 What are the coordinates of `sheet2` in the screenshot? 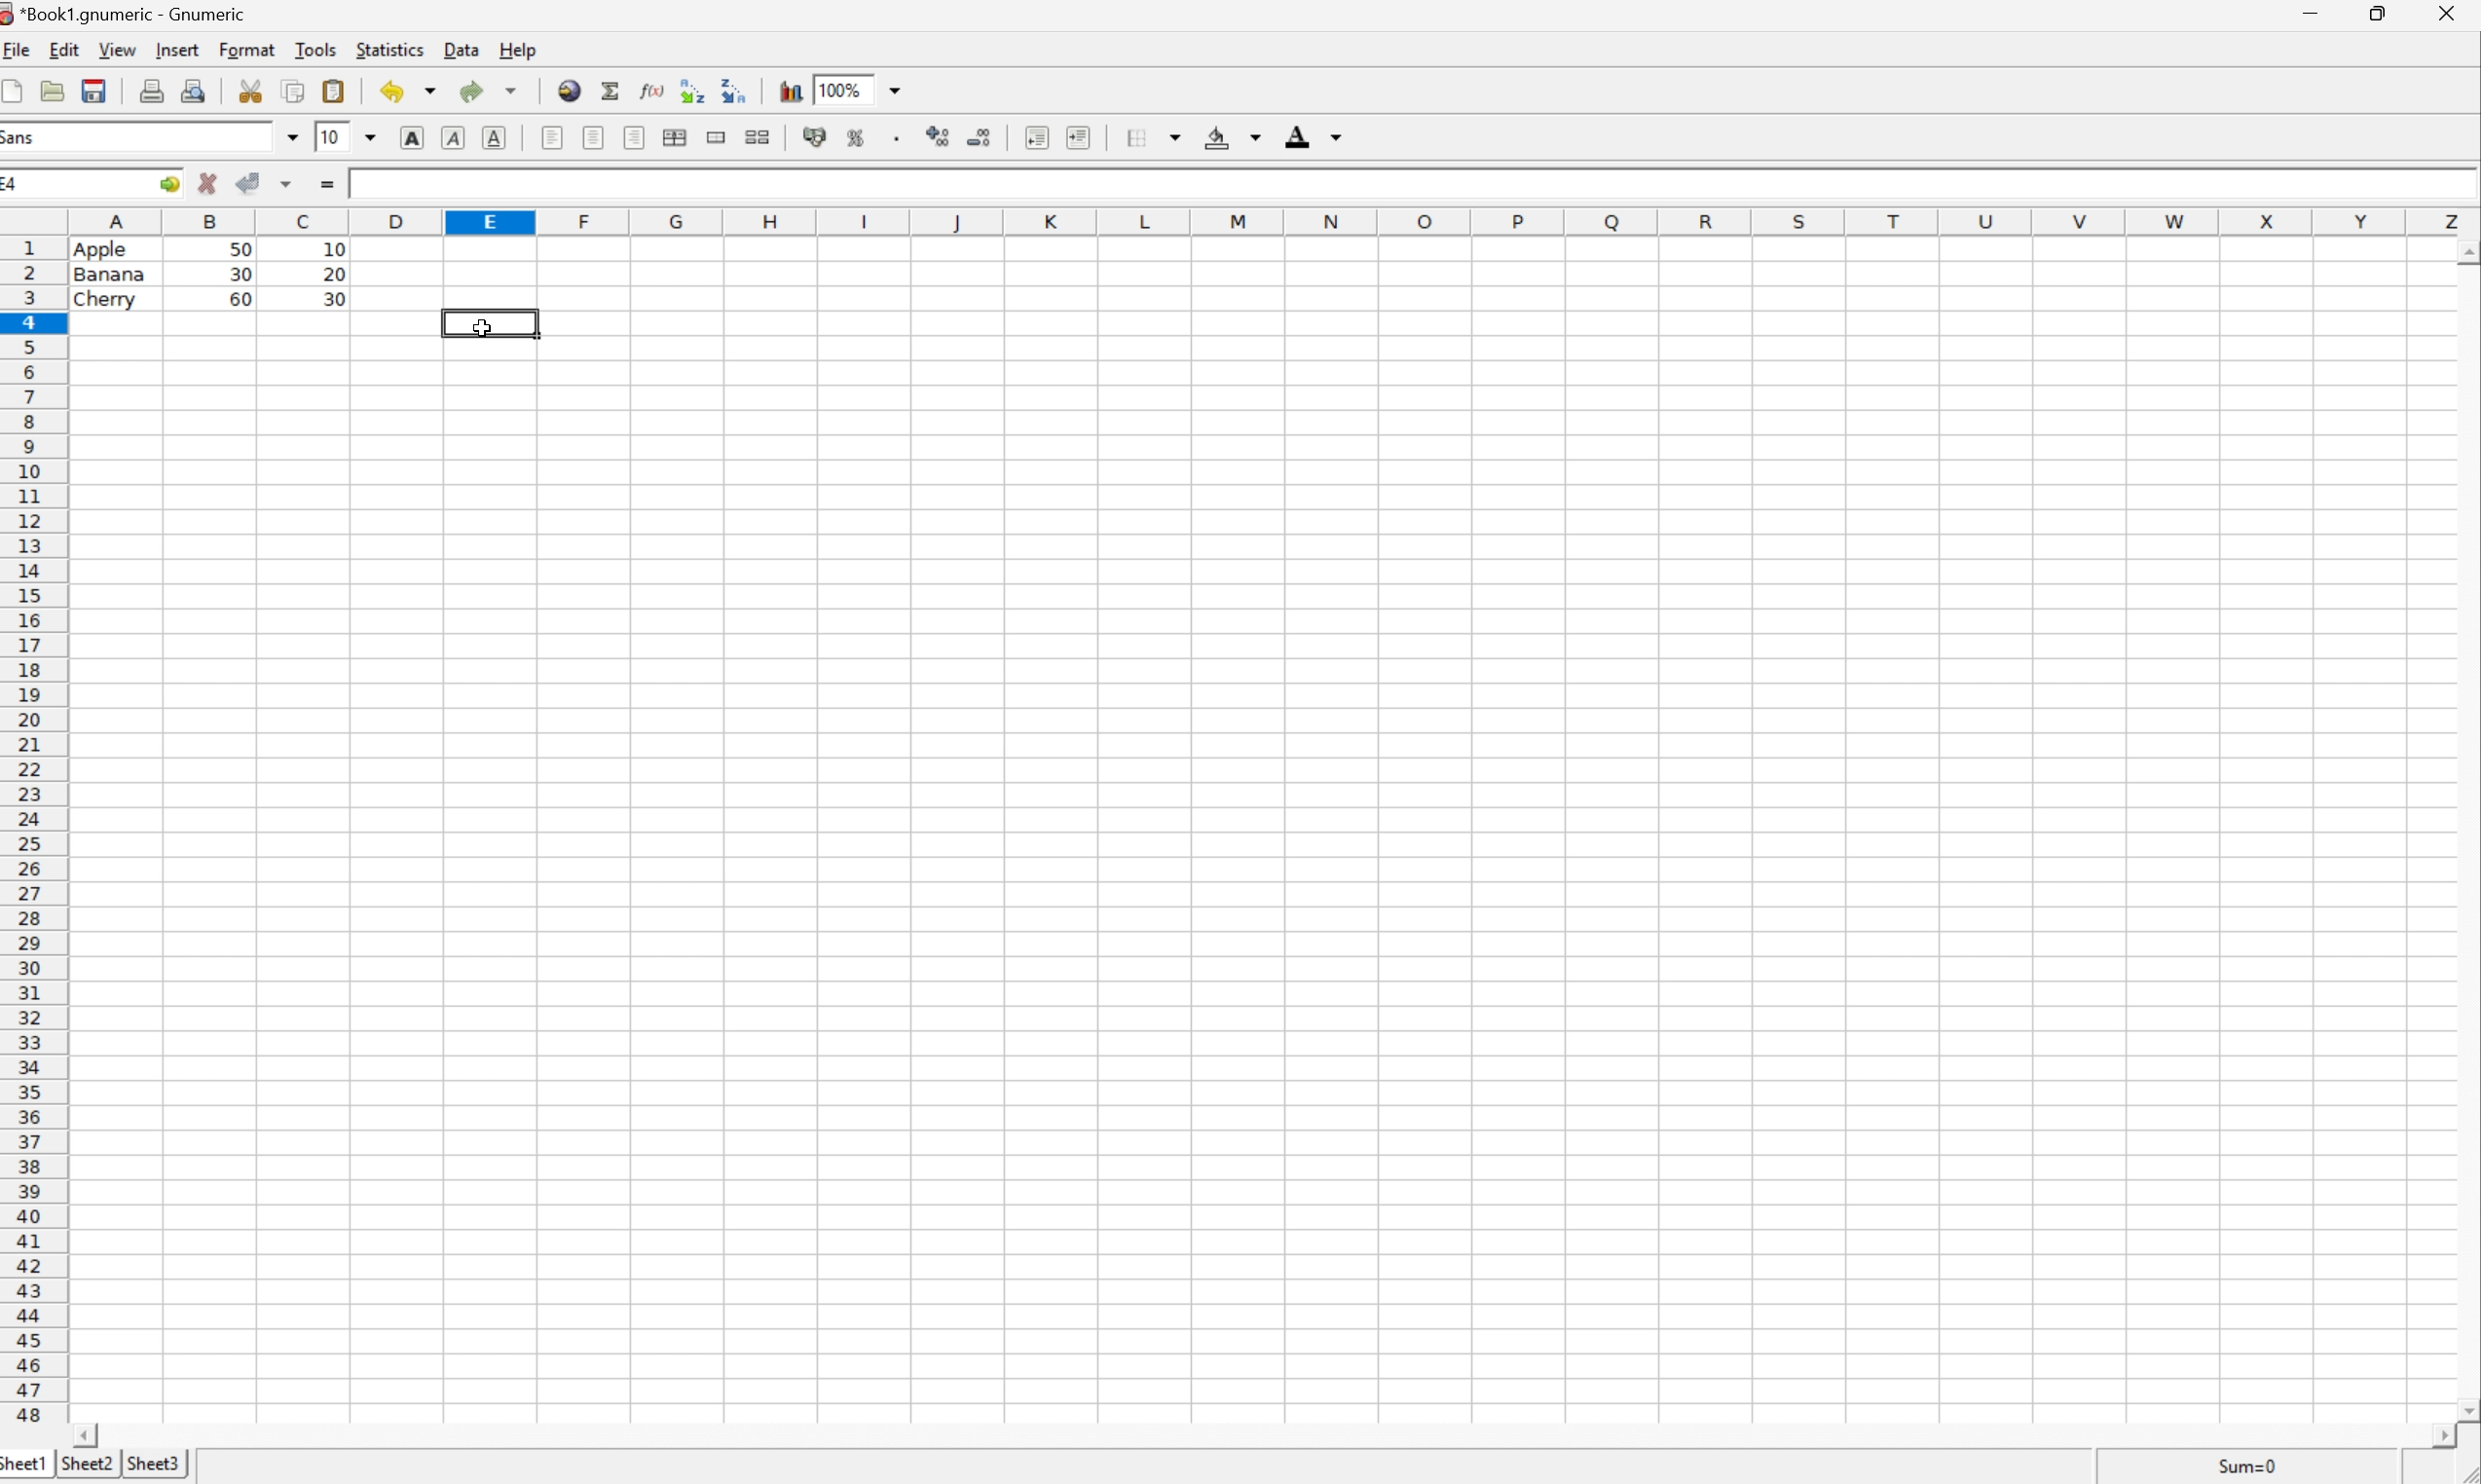 It's located at (87, 1463).